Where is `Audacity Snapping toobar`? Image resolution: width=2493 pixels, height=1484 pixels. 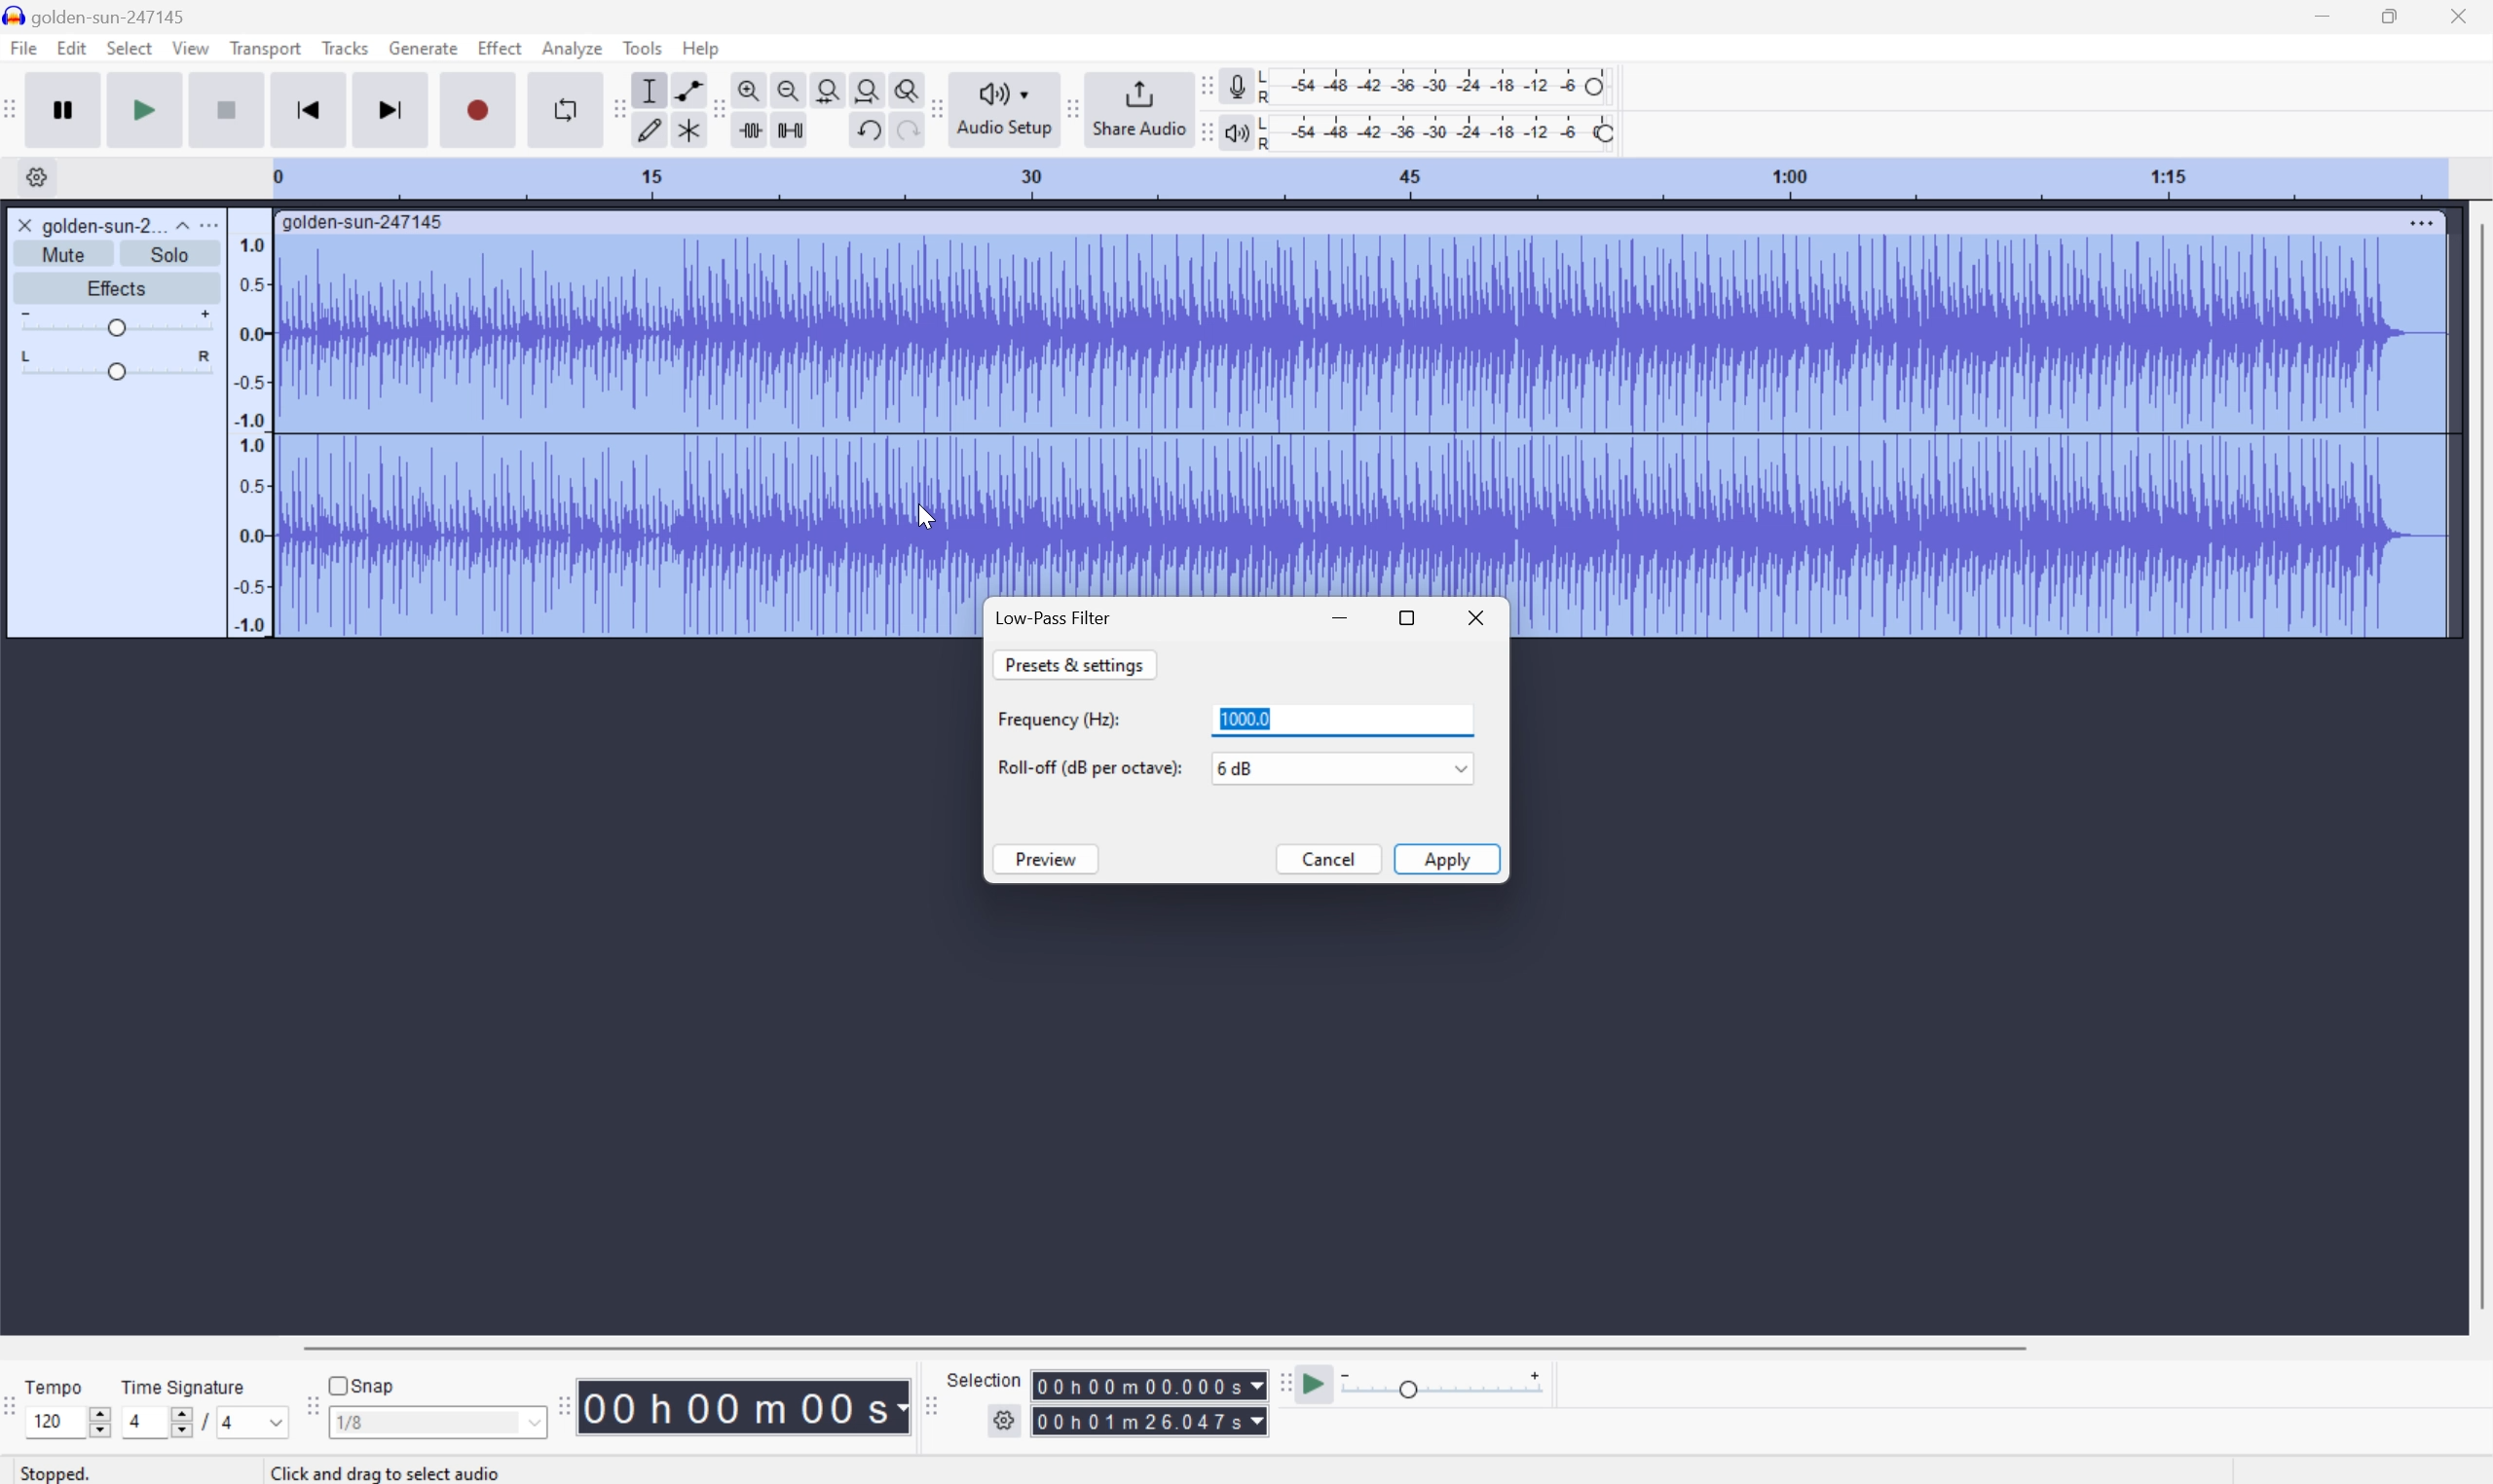 Audacity Snapping toobar is located at coordinates (307, 1408).